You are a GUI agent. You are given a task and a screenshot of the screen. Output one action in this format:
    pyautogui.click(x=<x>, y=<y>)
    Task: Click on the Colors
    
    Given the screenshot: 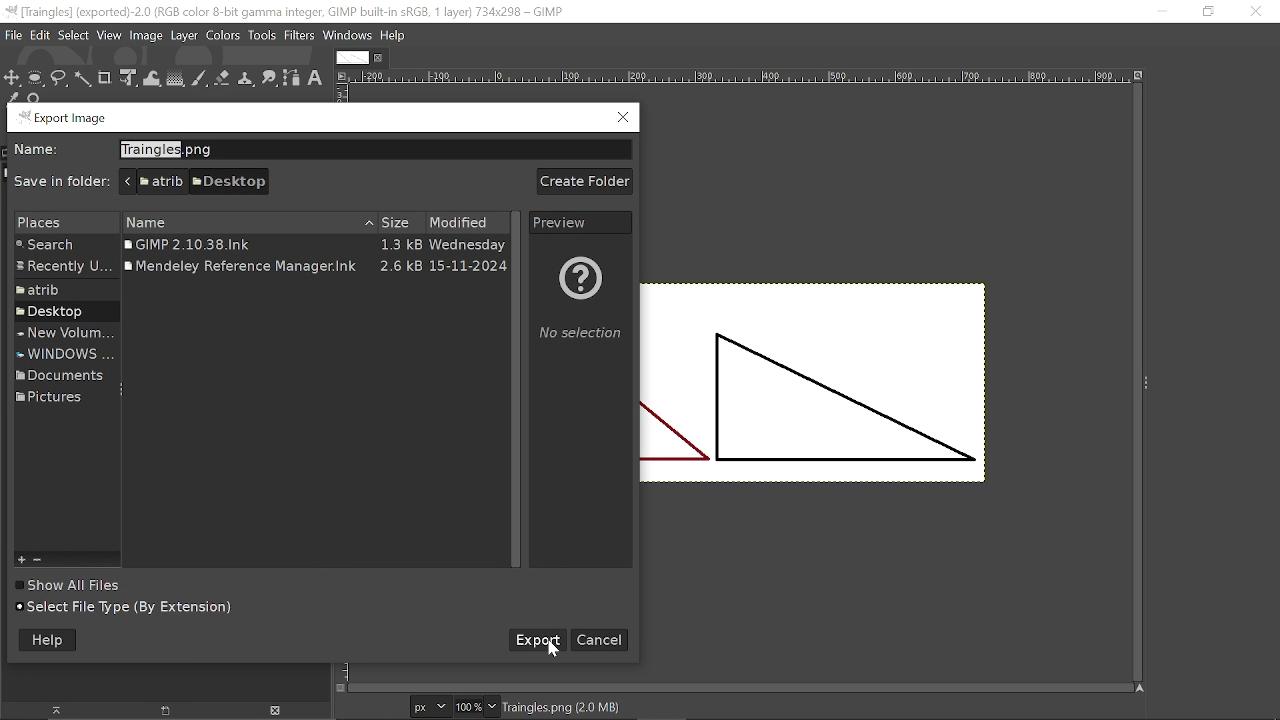 What is the action you would take?
    pyautogui.click(x=224, y=37)
    